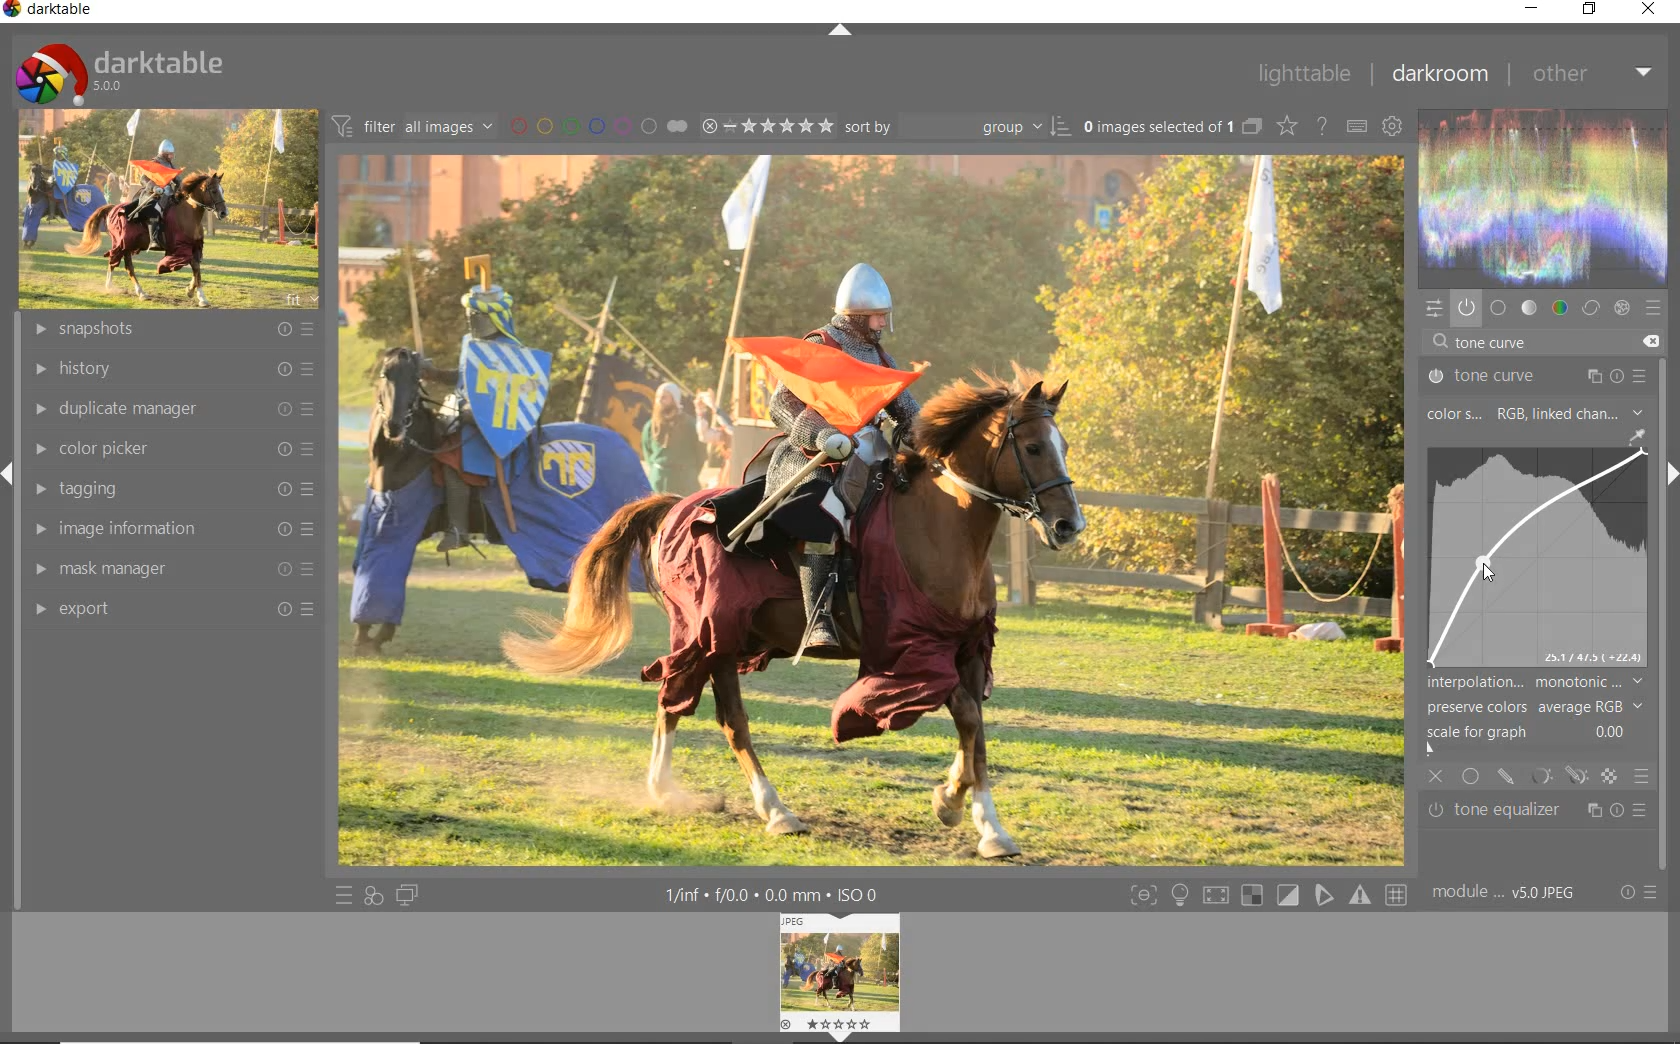 This screenshot has height=1044, width=1680. I want to click on lighttable, so click(1303, 75).